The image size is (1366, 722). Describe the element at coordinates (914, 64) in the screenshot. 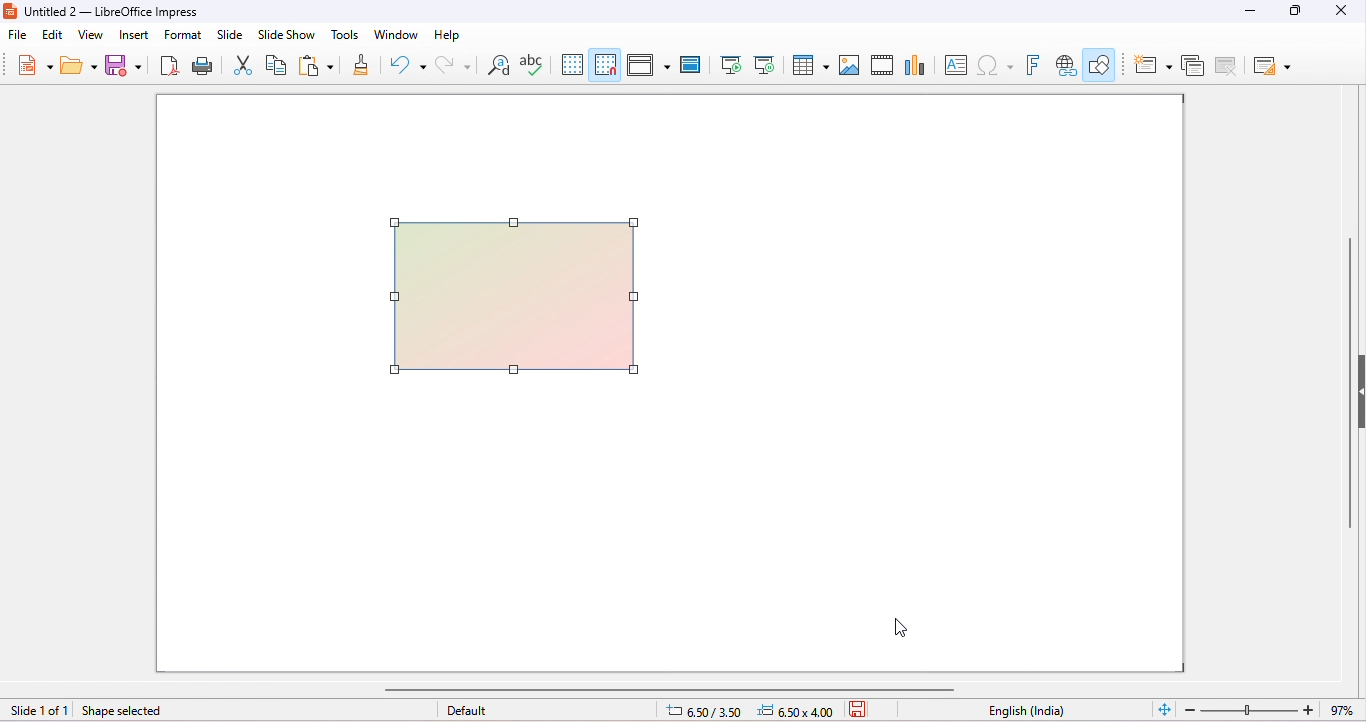

I see `insert chart` at that location.